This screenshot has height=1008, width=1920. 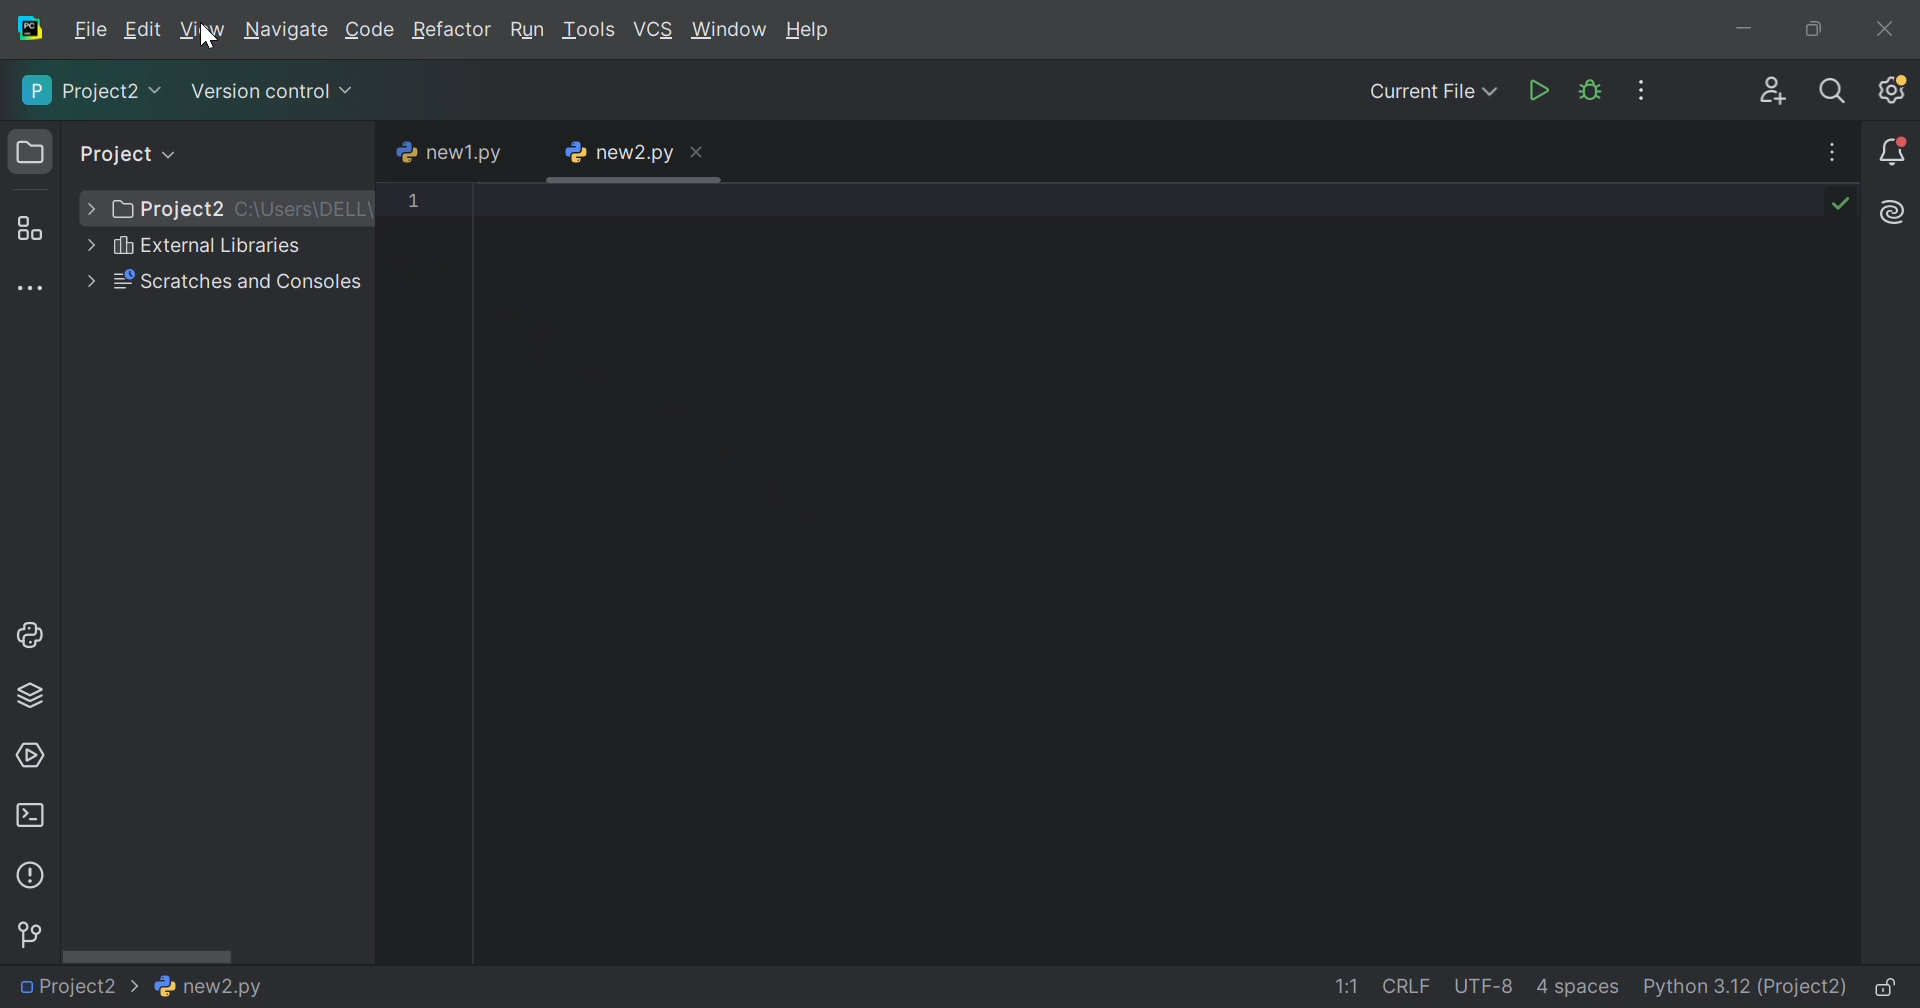 What do you see at coordinates (204, 27) in the screenshot?
I see `View` at bounding box center [204, 27].